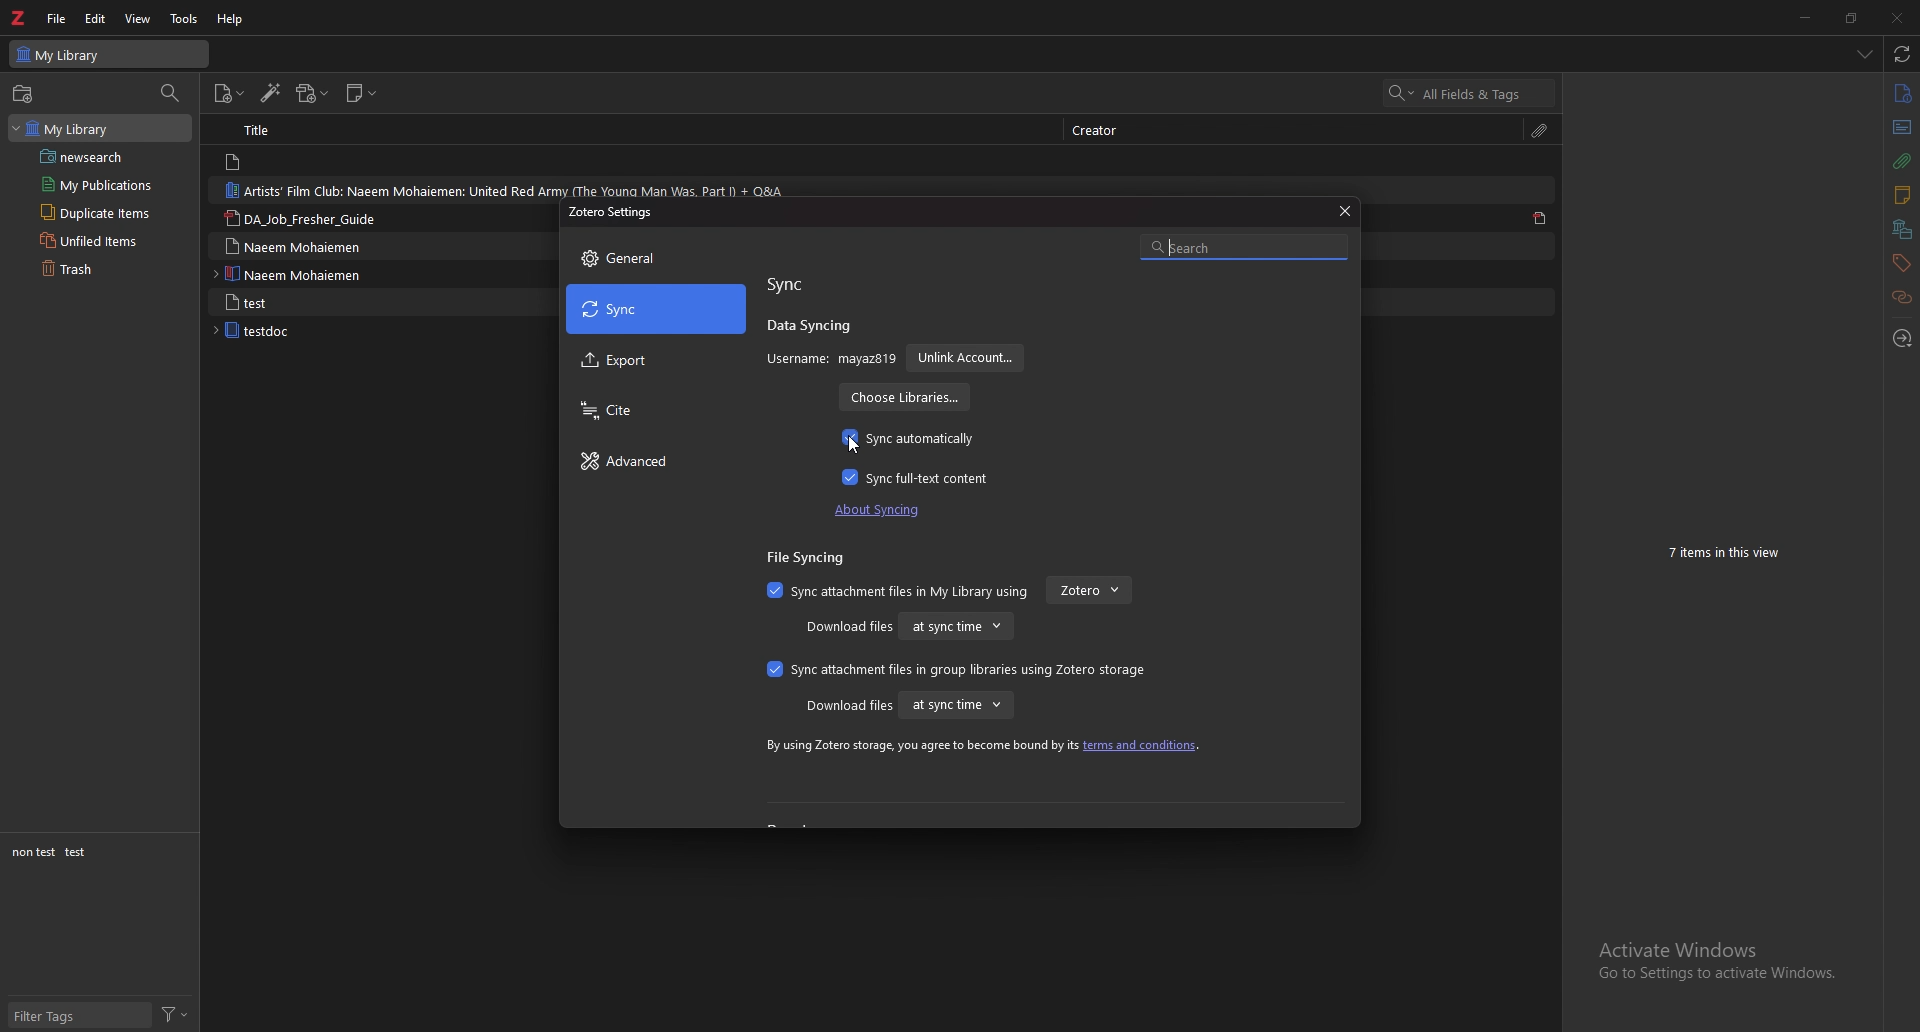 The height and width of the screenshot is (1032, 1920). I want to click on general, so click(656, 258).